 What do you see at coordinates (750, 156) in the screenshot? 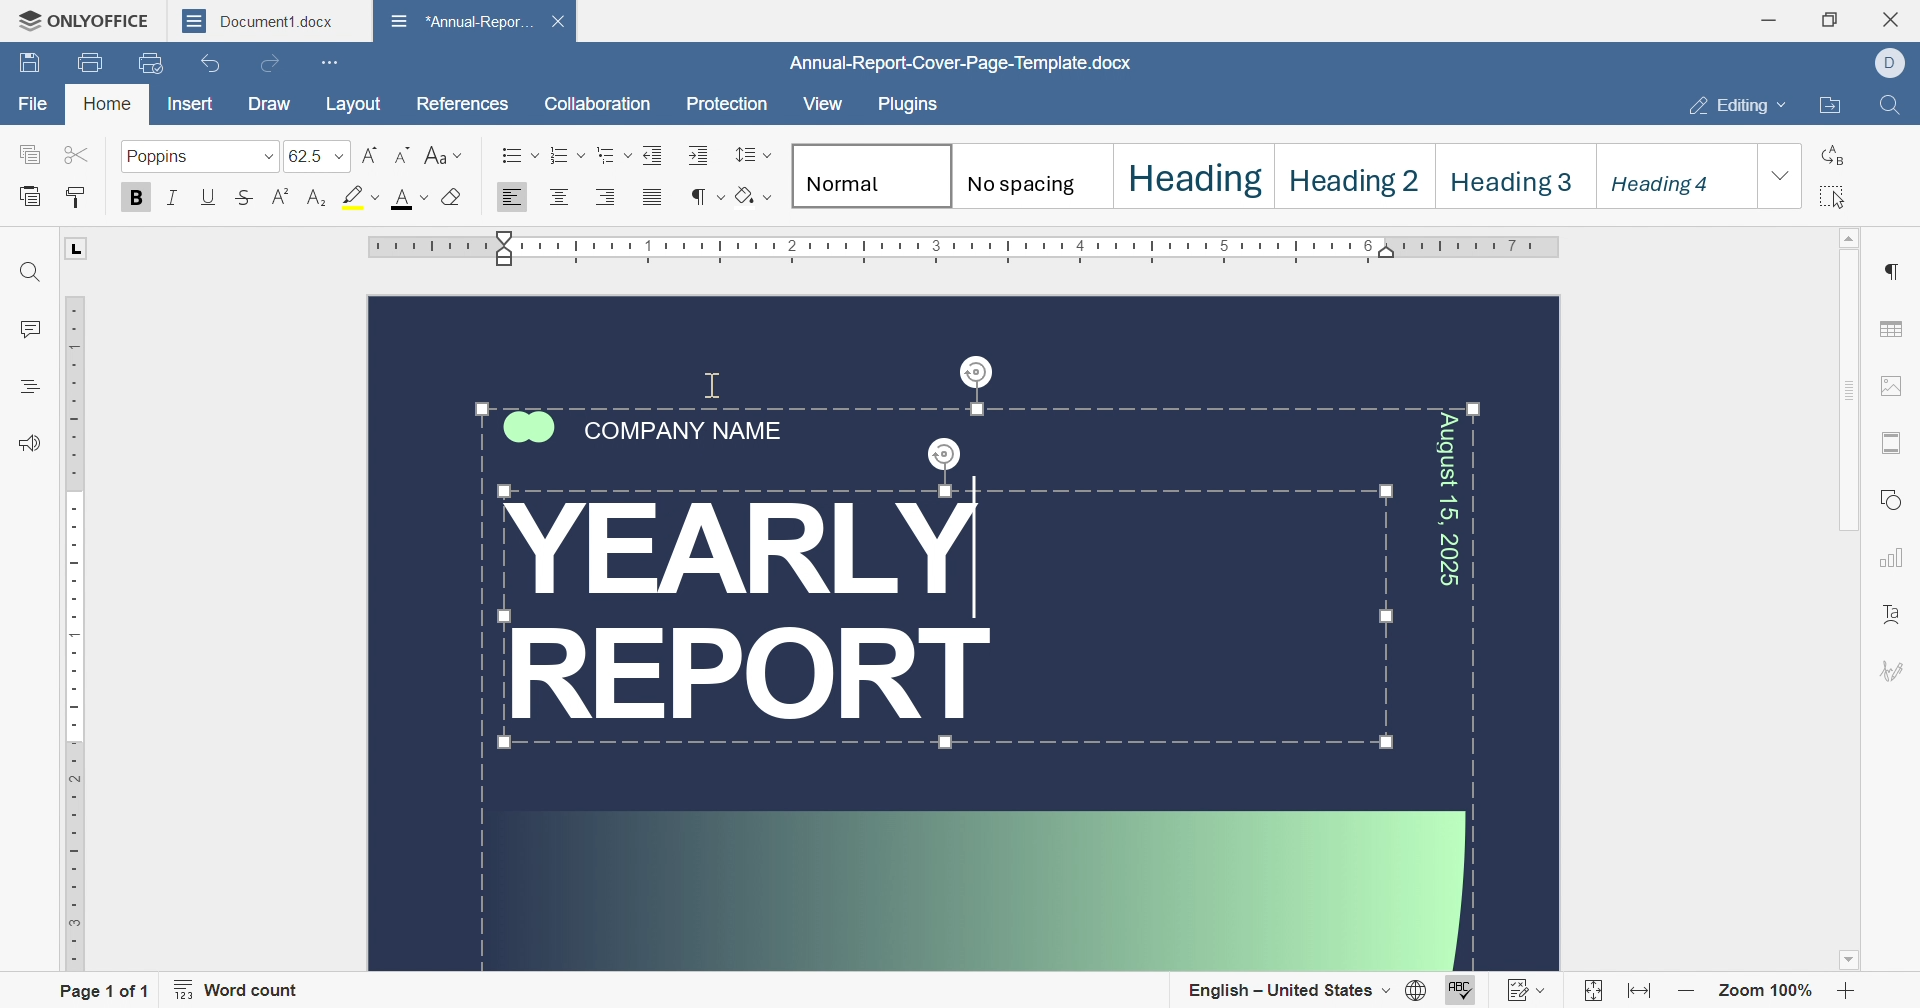
I see `paragraph line spacing` at bounding box center [750, 156].